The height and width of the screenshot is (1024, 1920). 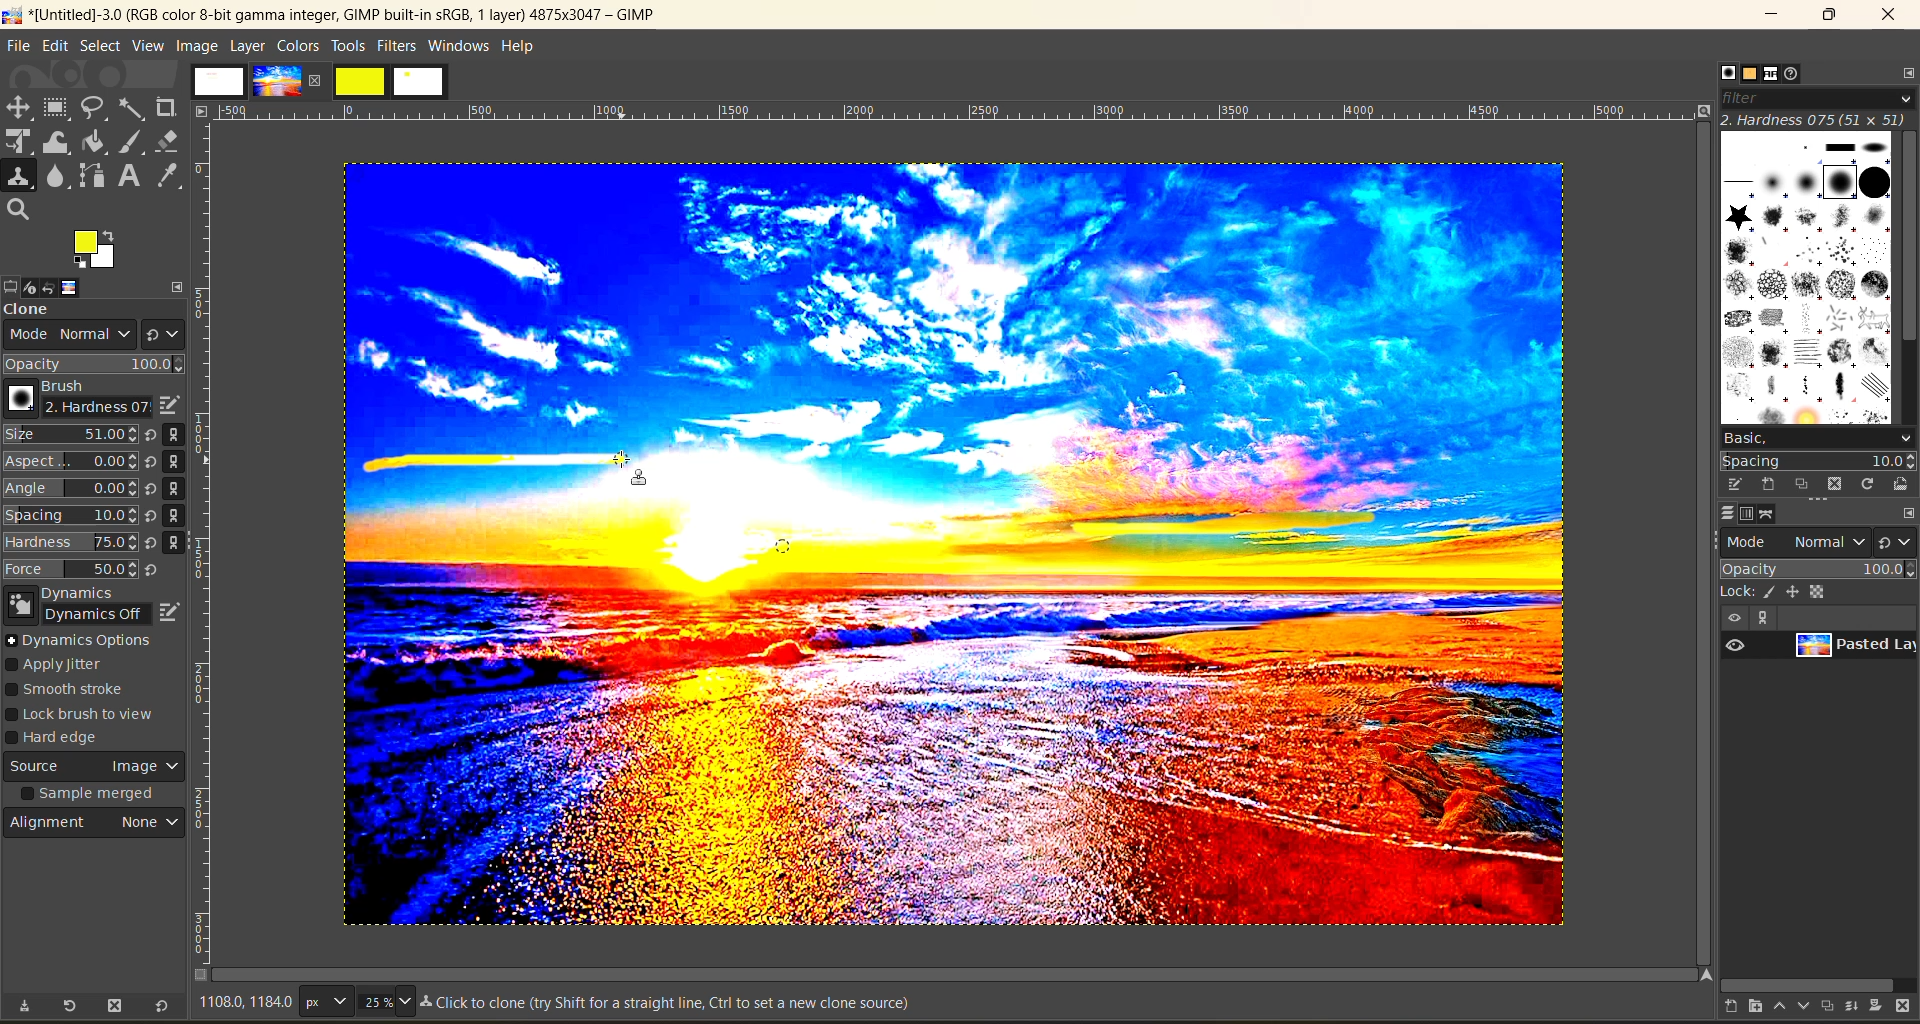 I want to click on switch to another group, so click(x=163, y=332).